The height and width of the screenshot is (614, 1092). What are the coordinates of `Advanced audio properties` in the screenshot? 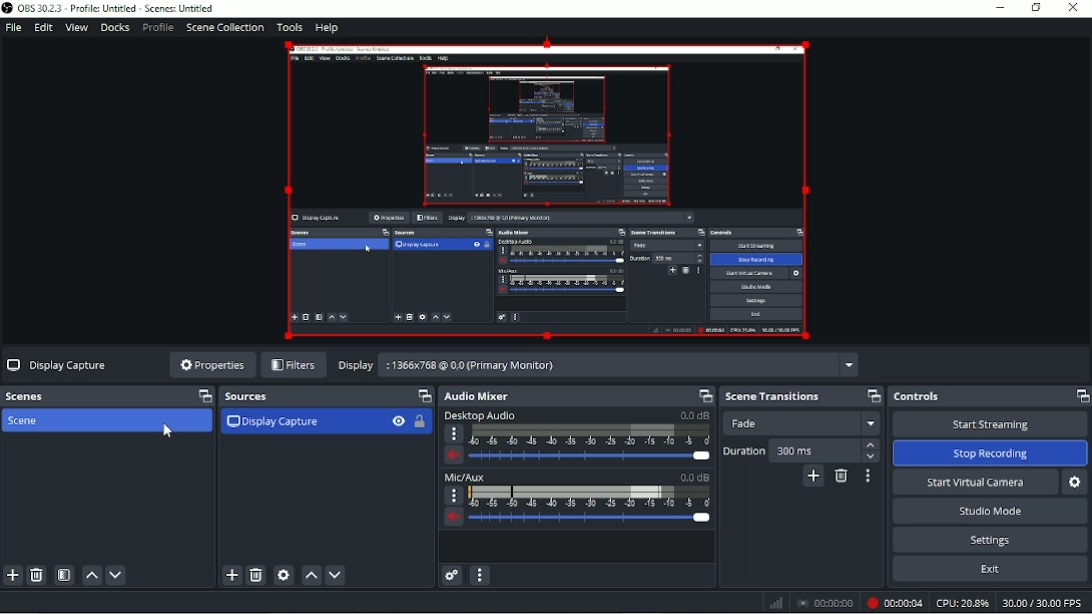 It's located at (452, 576).